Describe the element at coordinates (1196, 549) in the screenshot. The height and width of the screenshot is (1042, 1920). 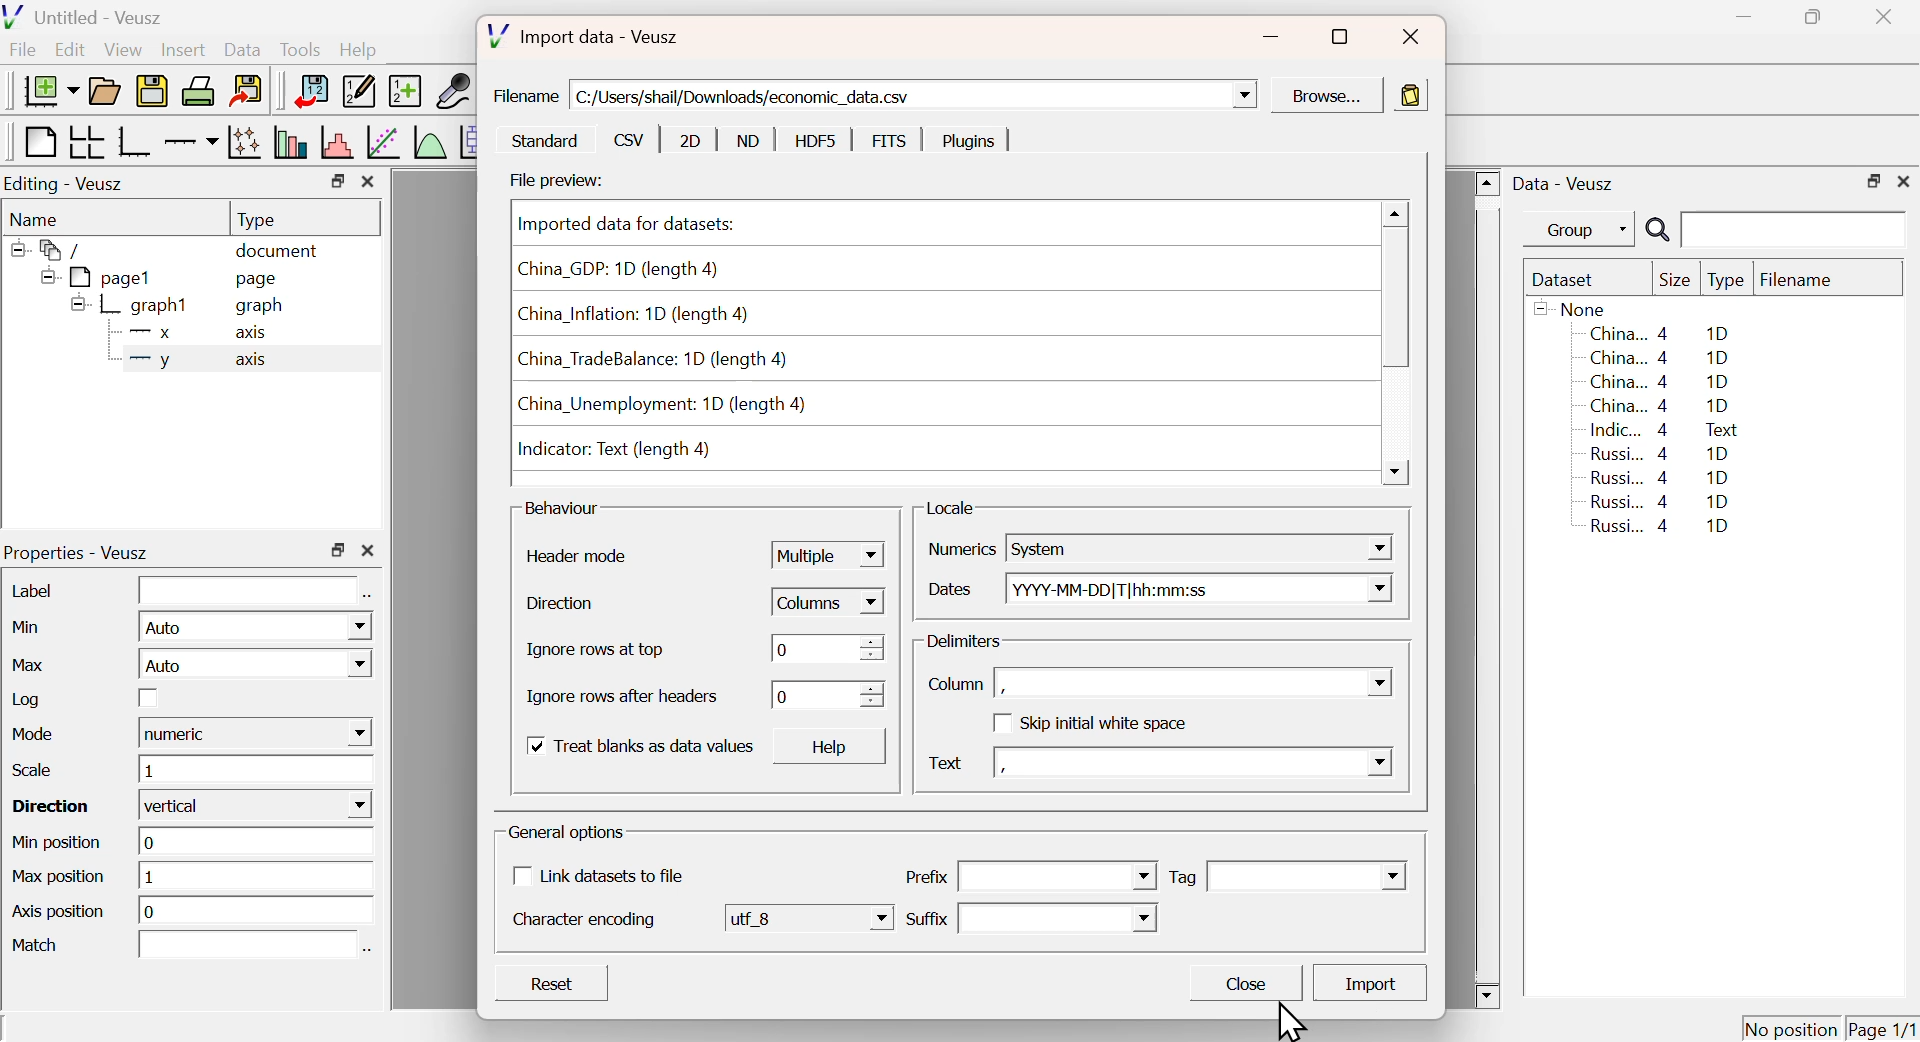
I see `System` at that location.